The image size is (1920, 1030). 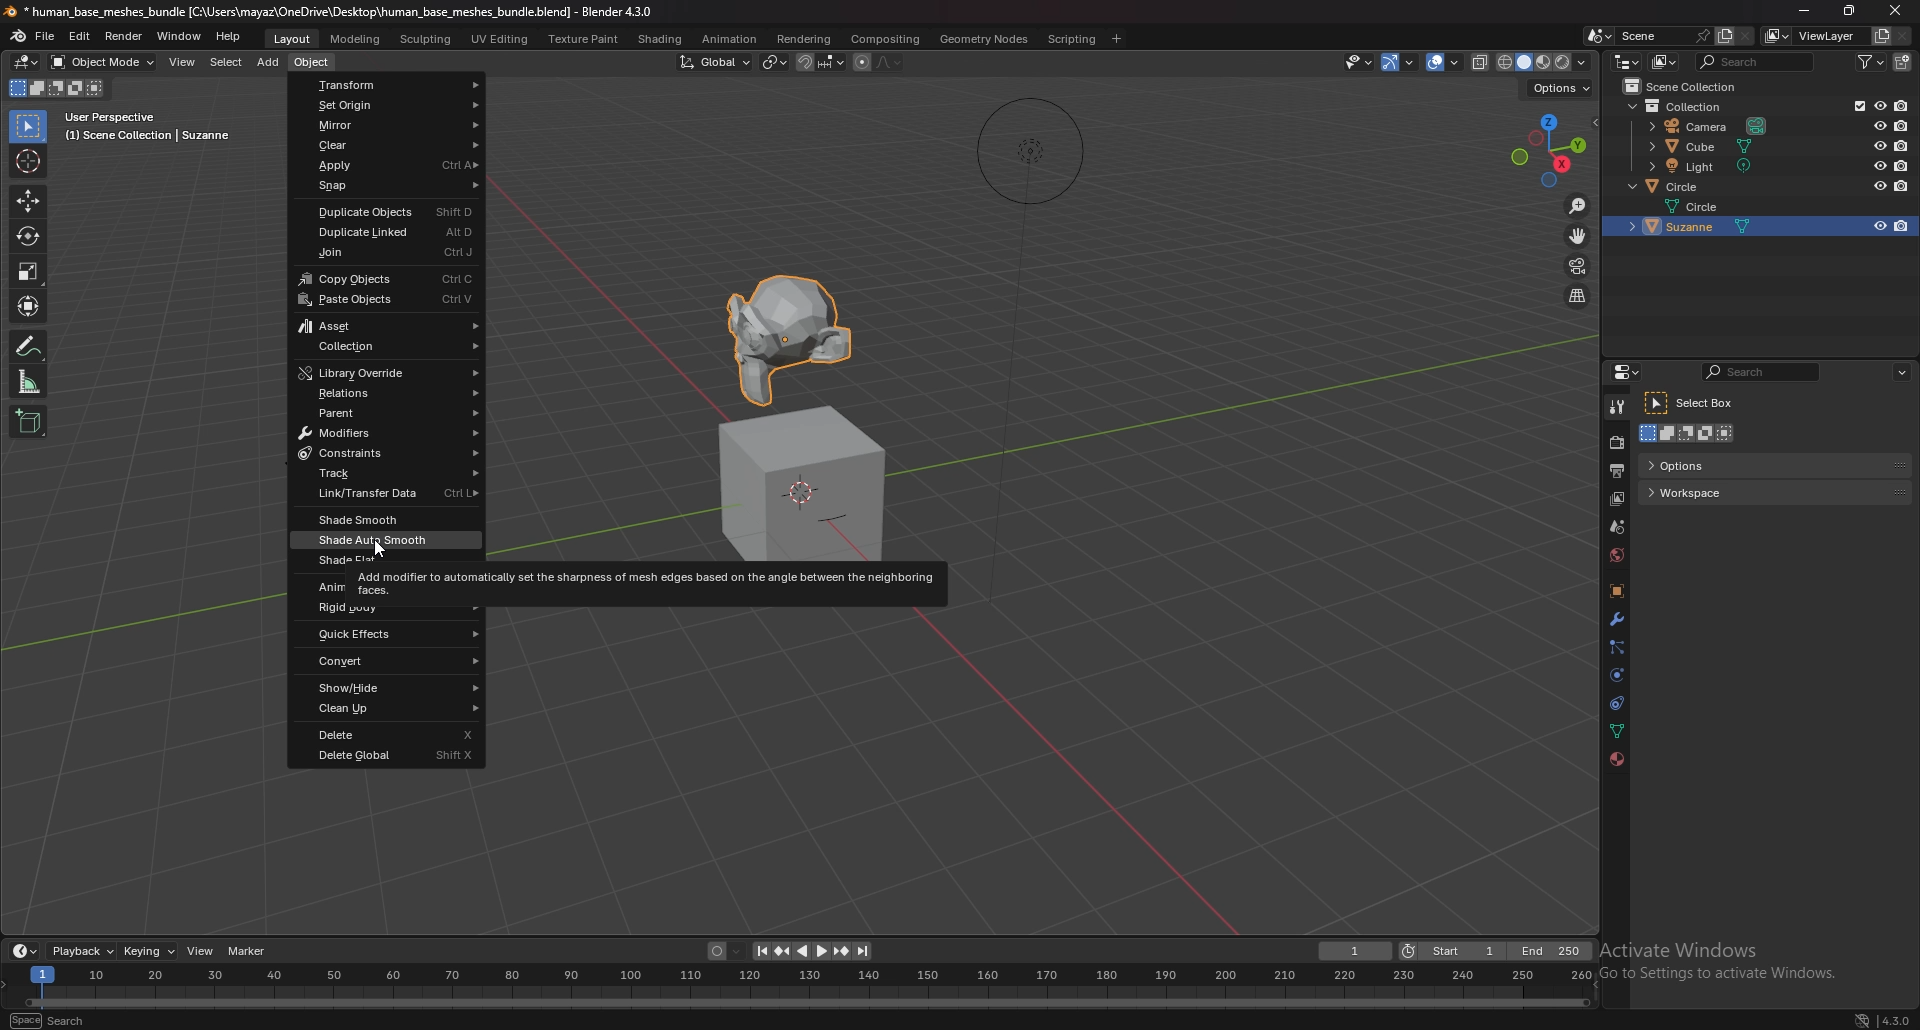 I want to click on output, so click(x=1618, y=471).